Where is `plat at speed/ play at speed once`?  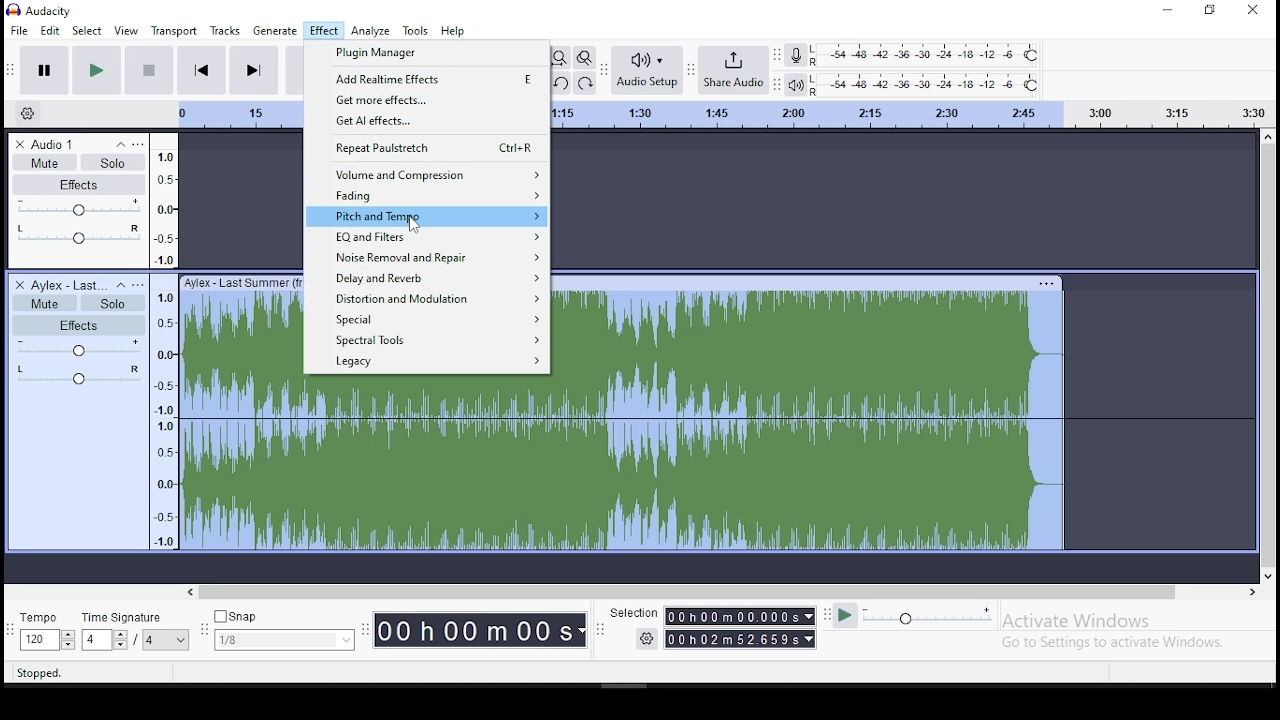
plat at speed/ play at speed once is located at coordinates (913, 617).